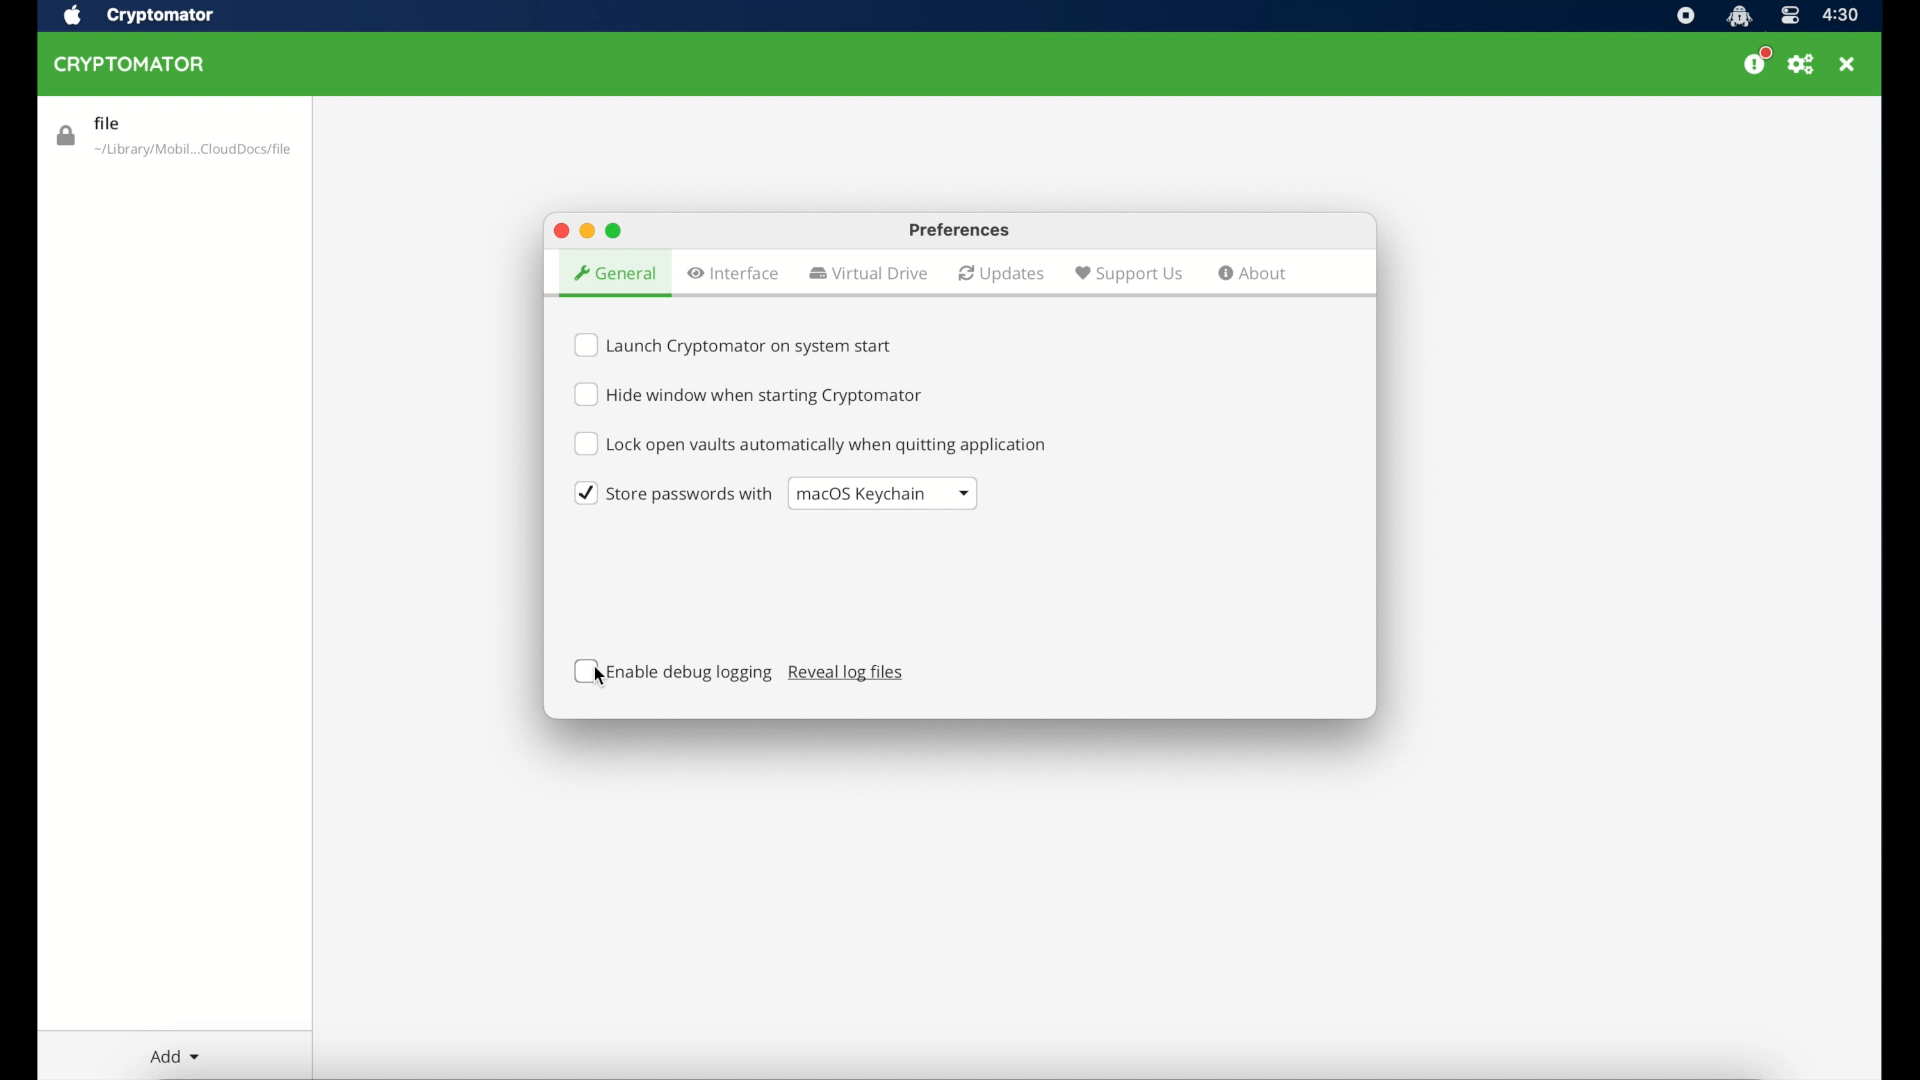 The width and height of the screenshot is (1920, 1080). I want to click on time, so click(1842, 15).